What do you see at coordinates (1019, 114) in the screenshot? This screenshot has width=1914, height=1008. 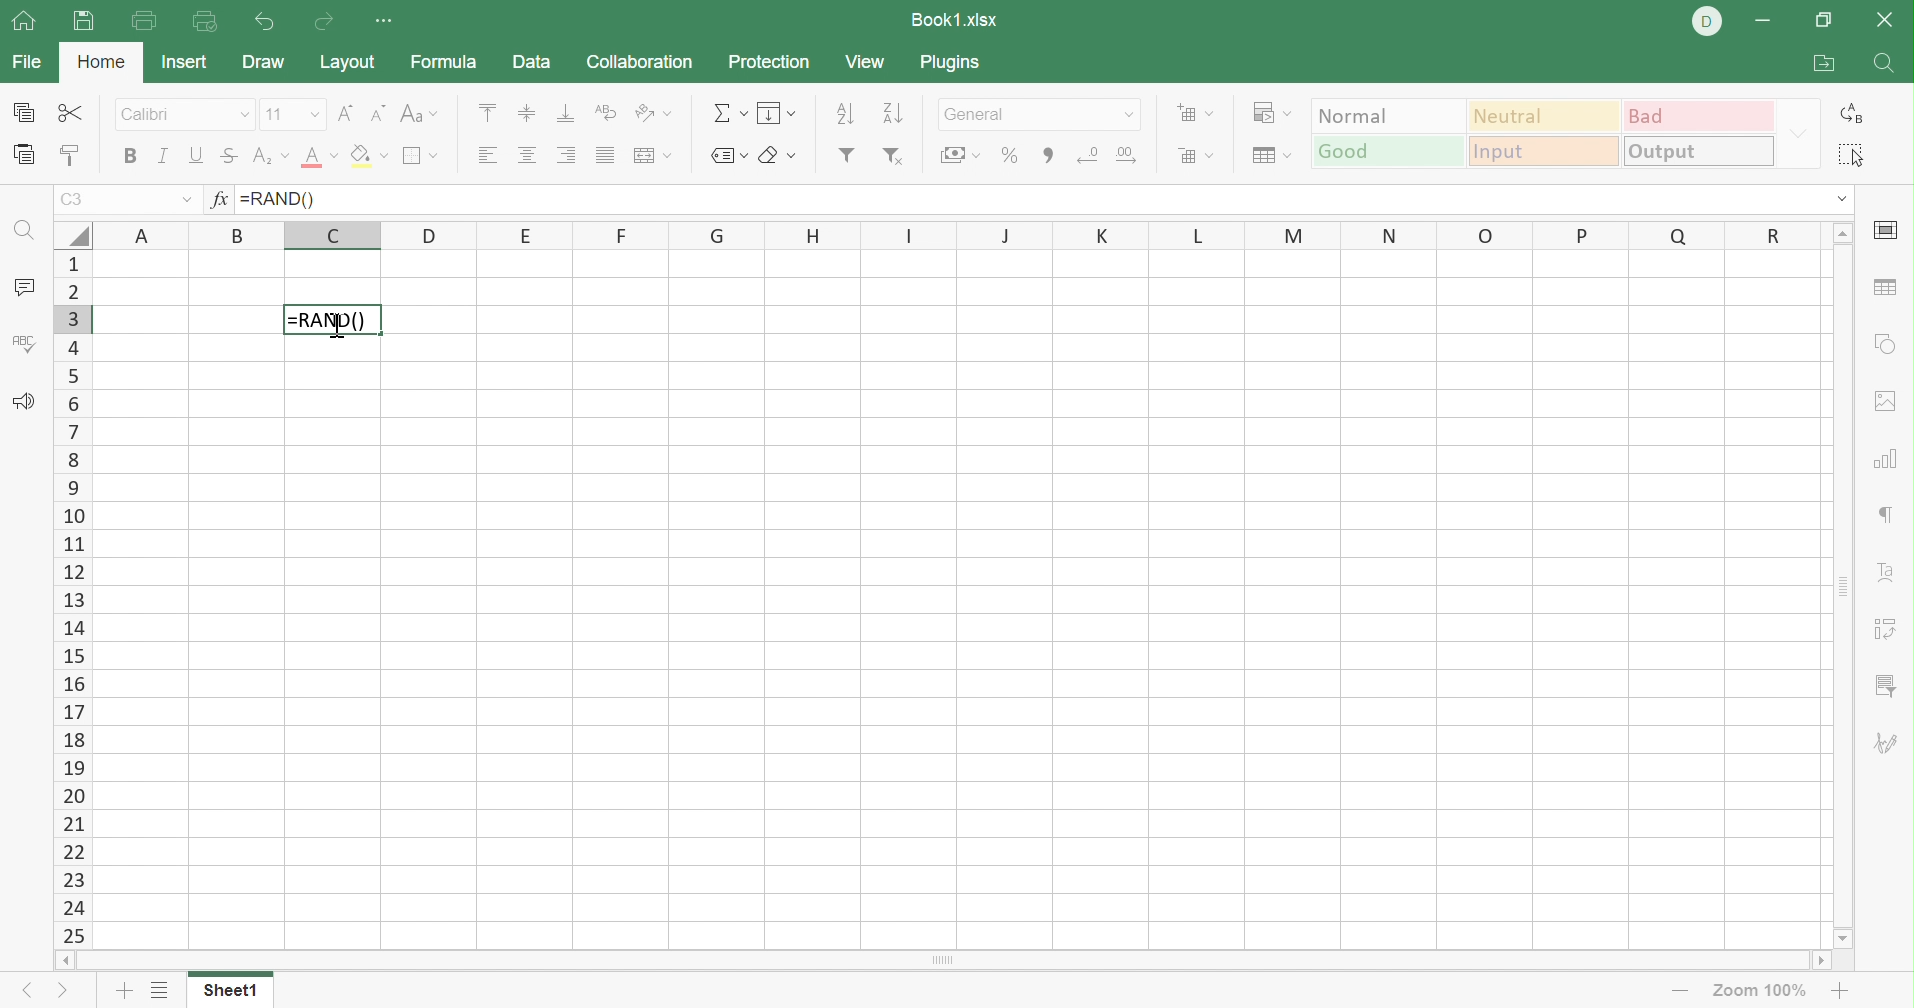 I see `General` at bounding box center [1019, 114].